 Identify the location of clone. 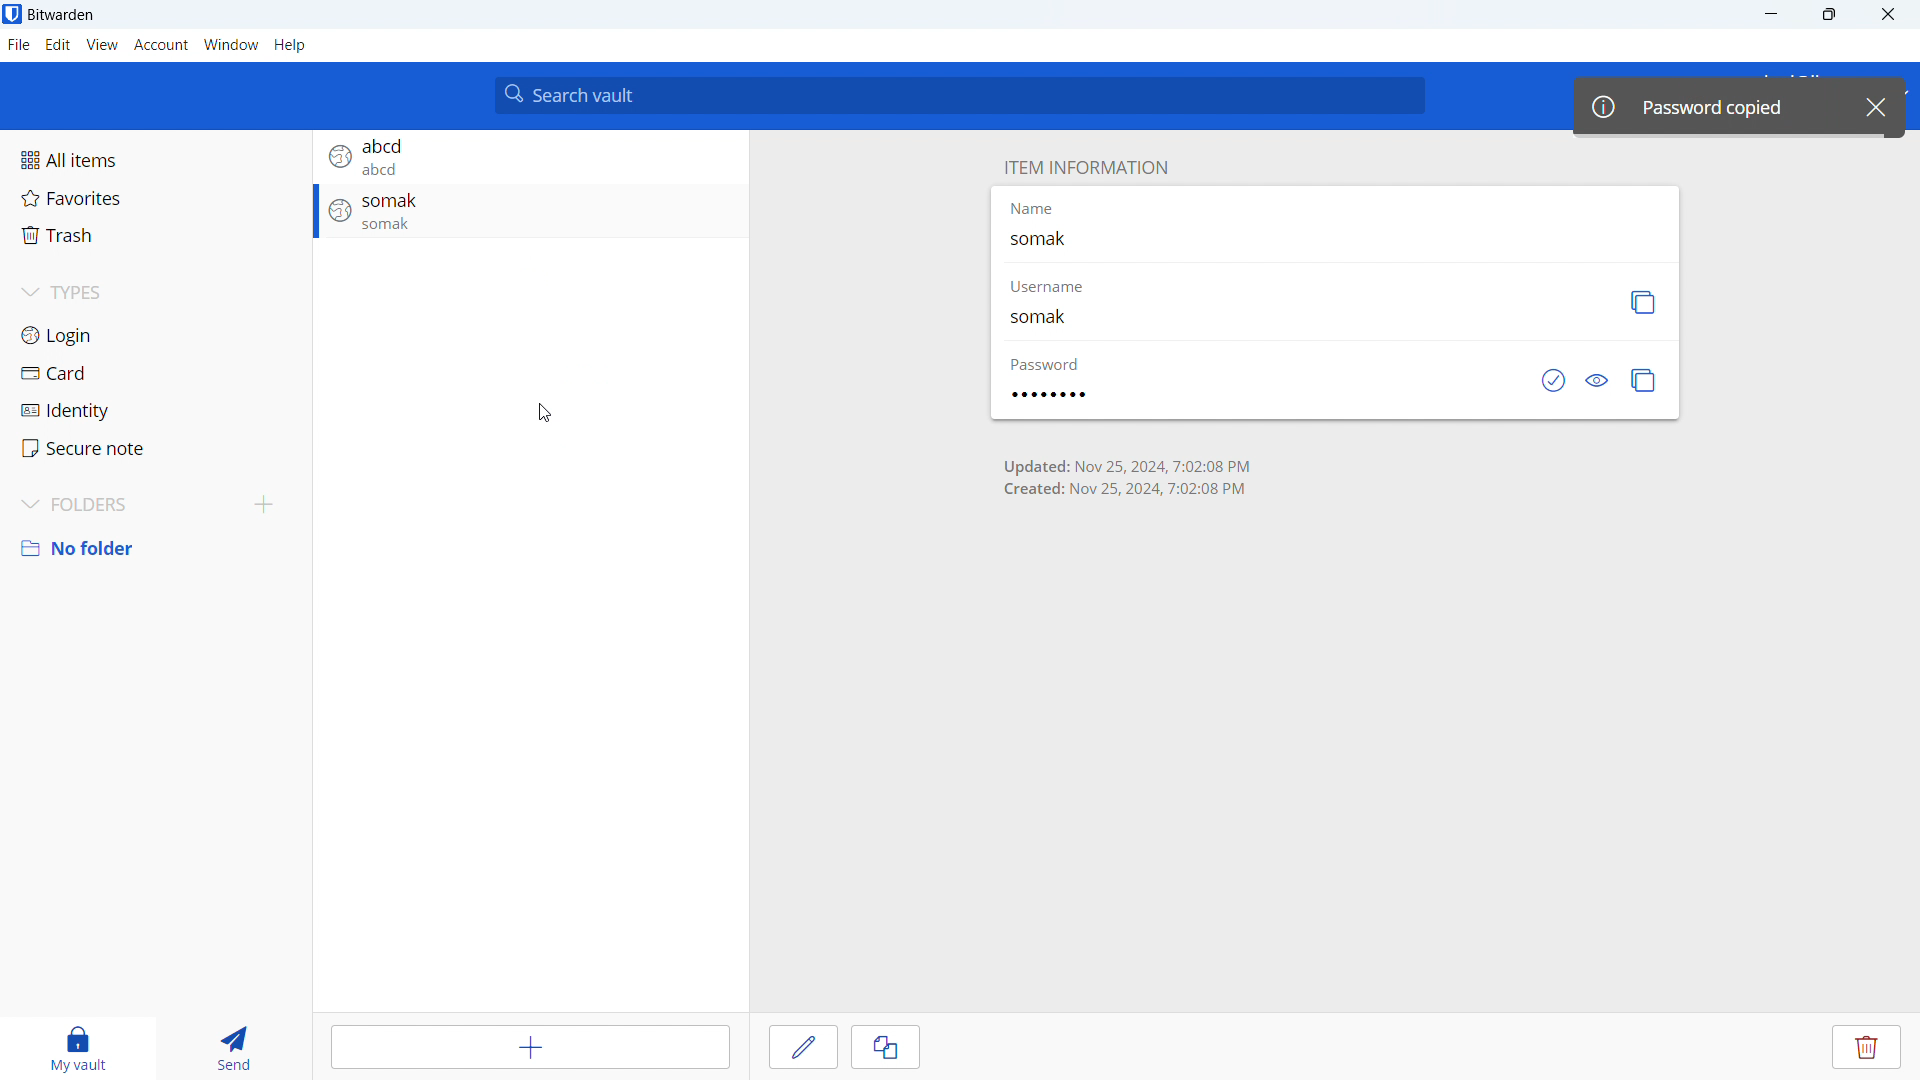
(573, 309).